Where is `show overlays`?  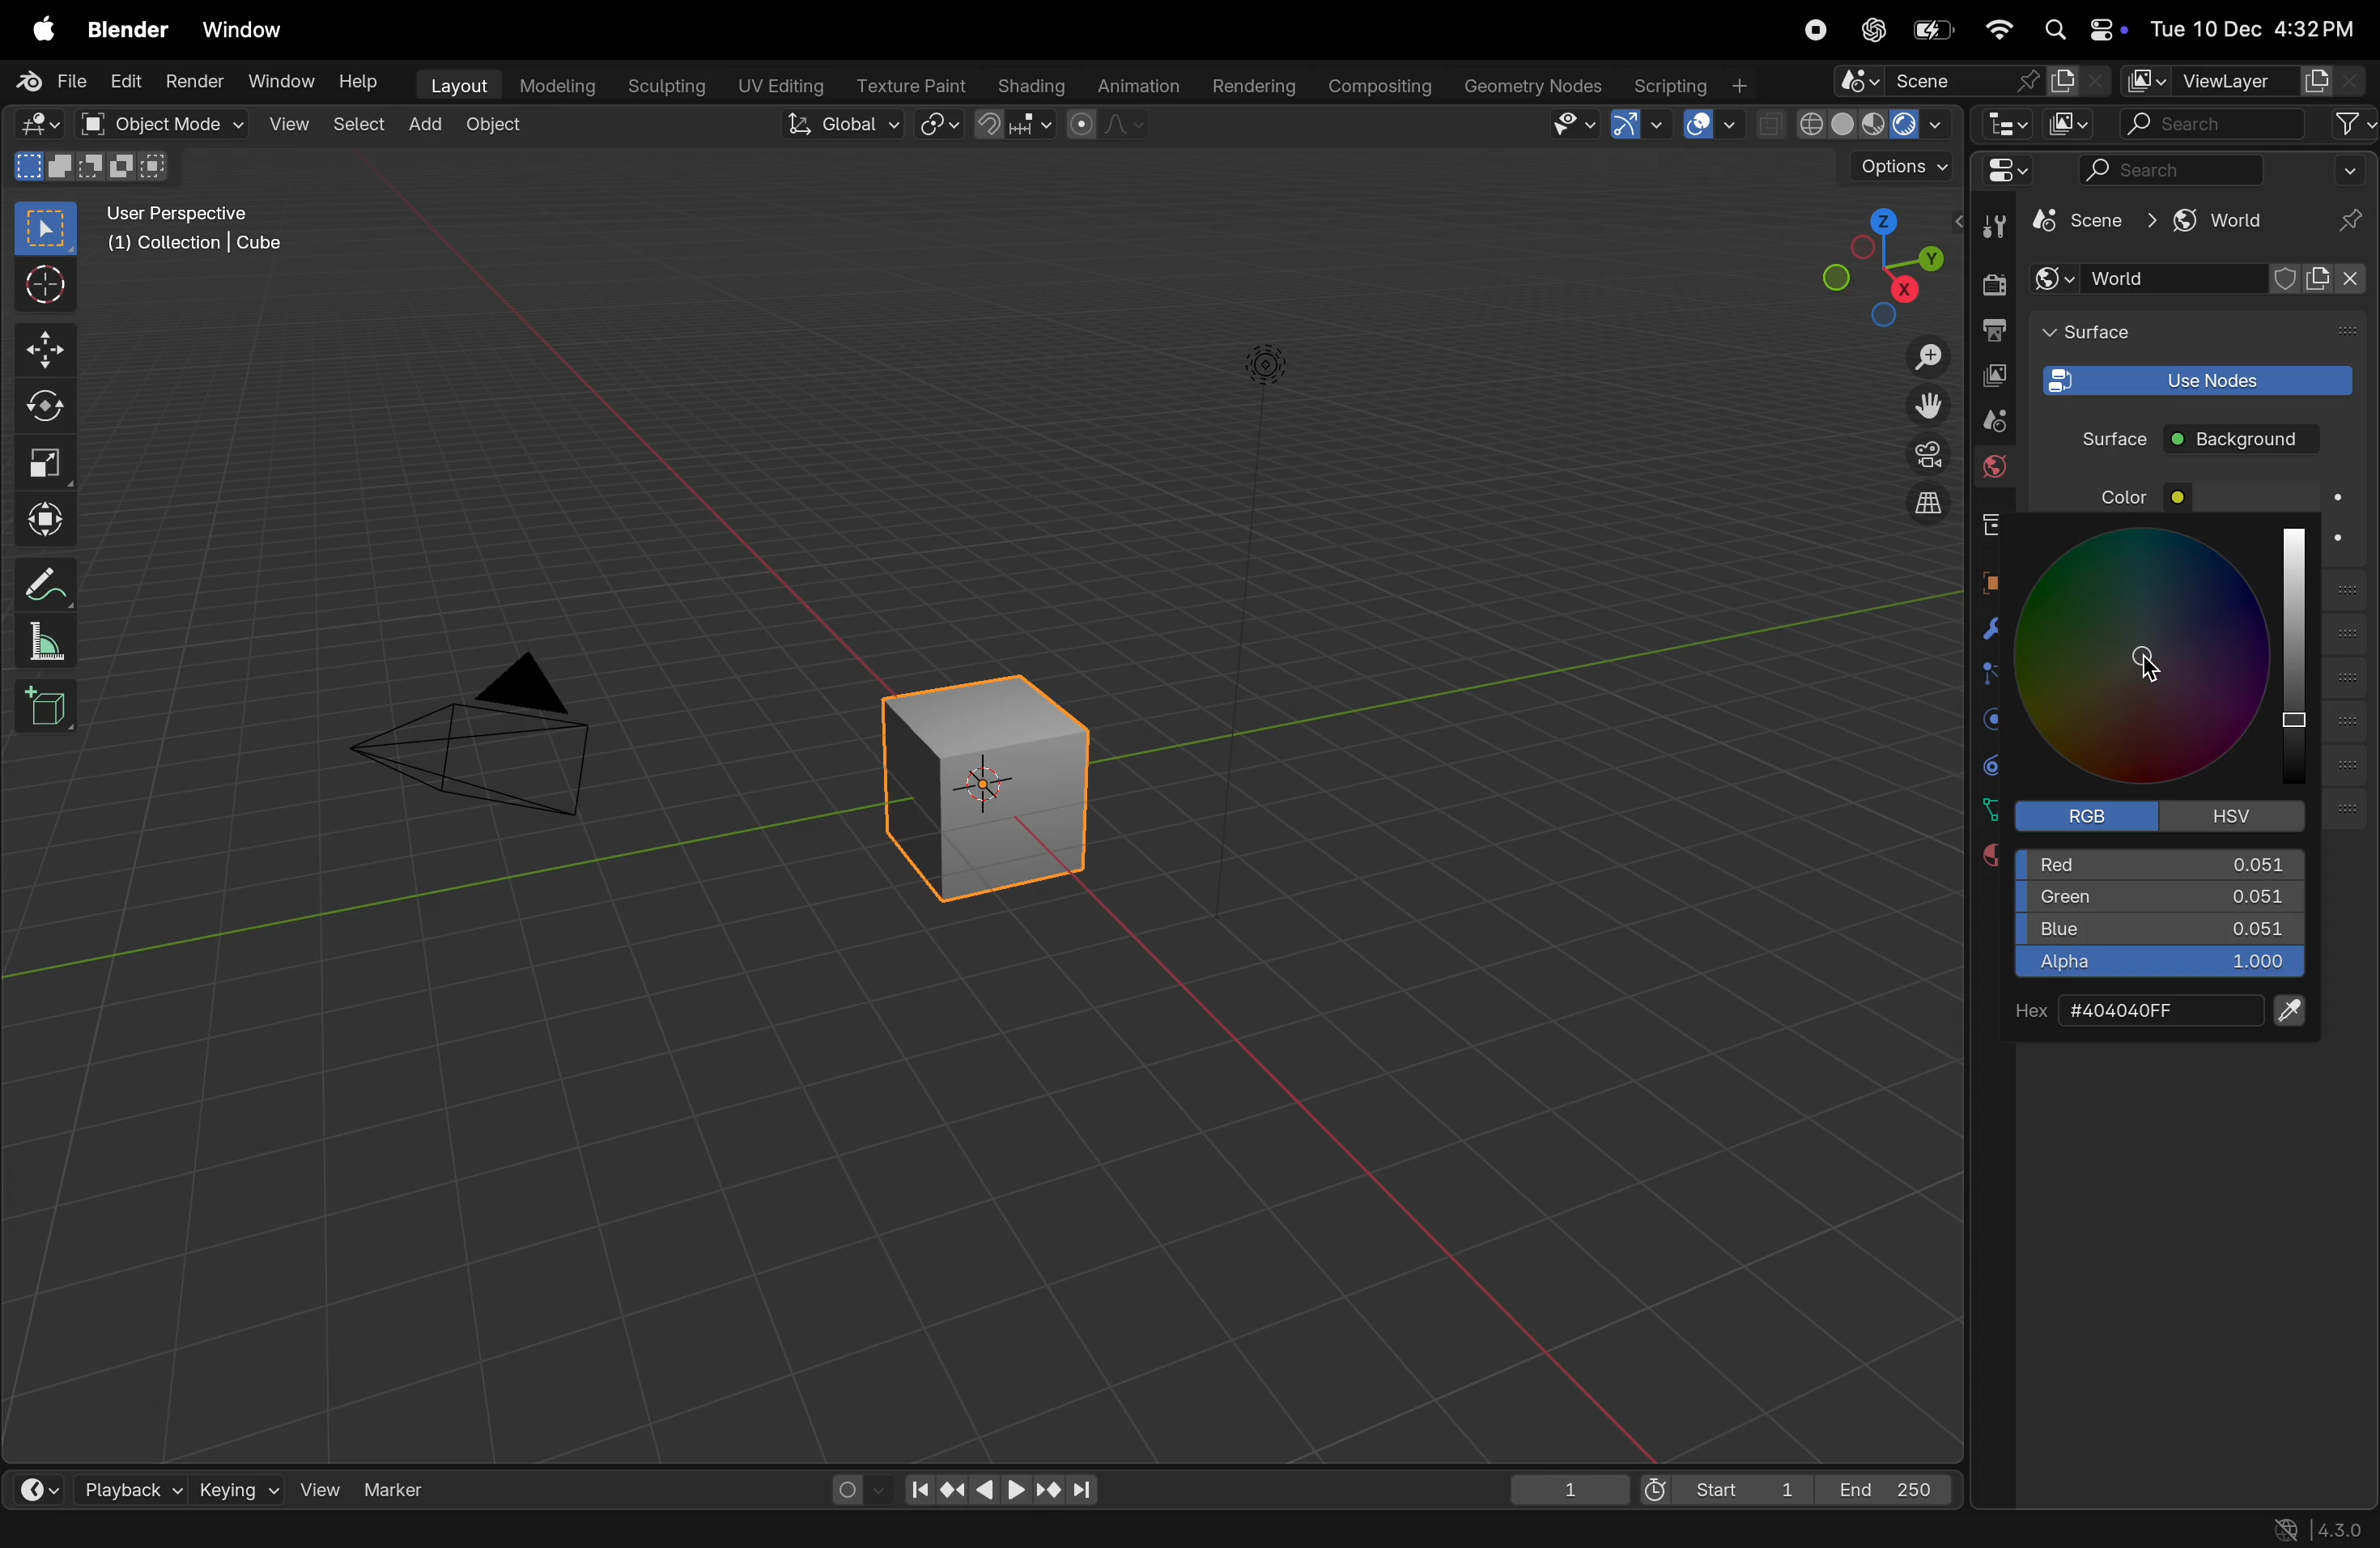
show overlays is located at coordinates (1714, 124).